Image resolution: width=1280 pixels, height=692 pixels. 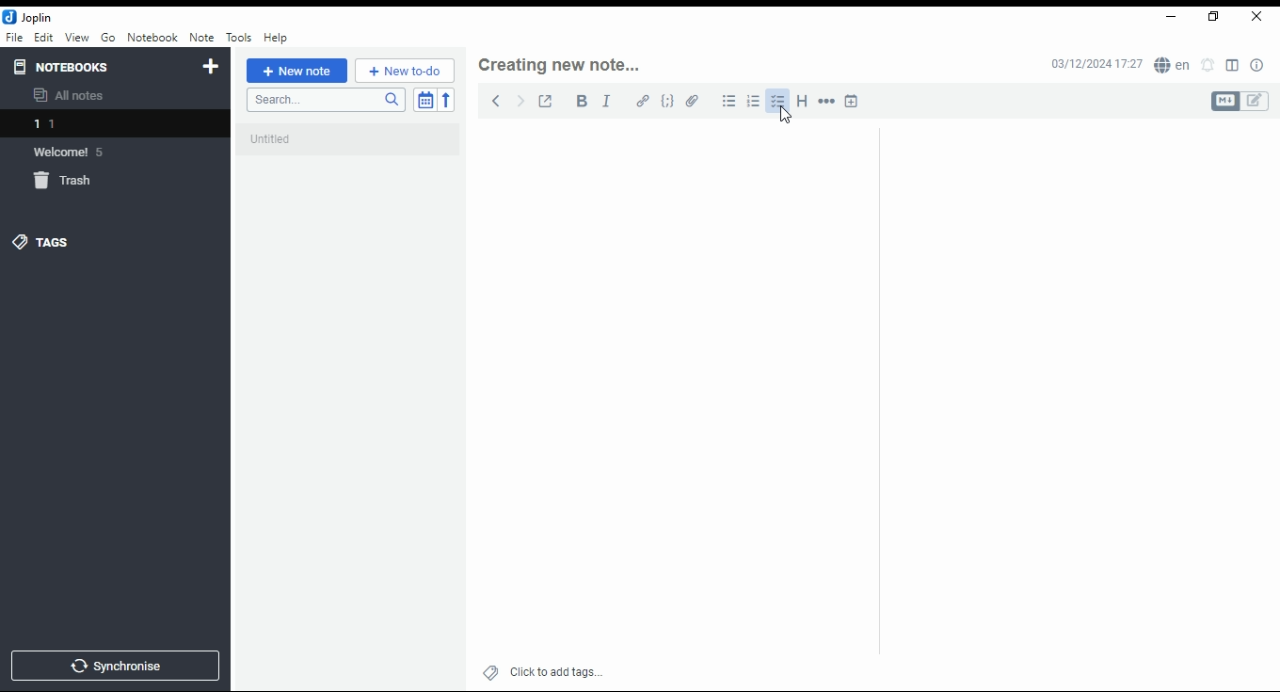 I want to click on icon, so click(x=28, y=16).